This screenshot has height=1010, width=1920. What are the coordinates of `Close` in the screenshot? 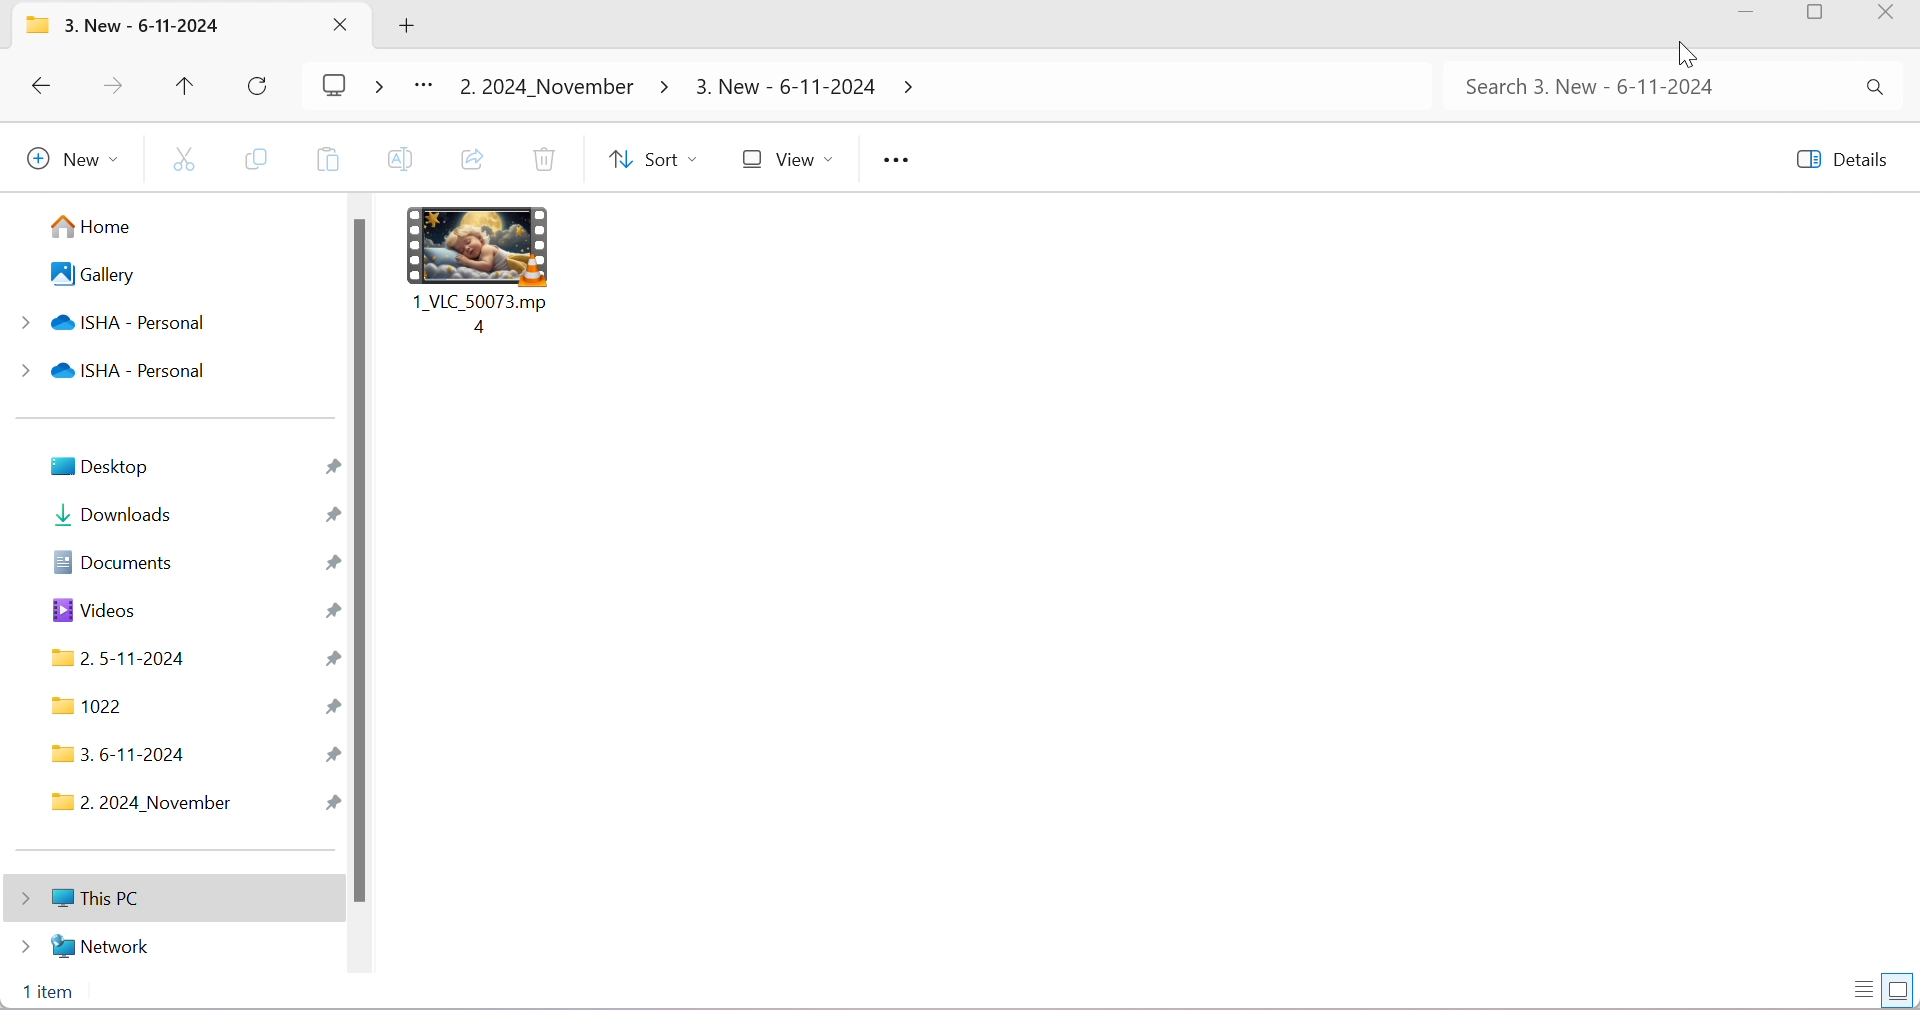 It's located at (1891, 14).